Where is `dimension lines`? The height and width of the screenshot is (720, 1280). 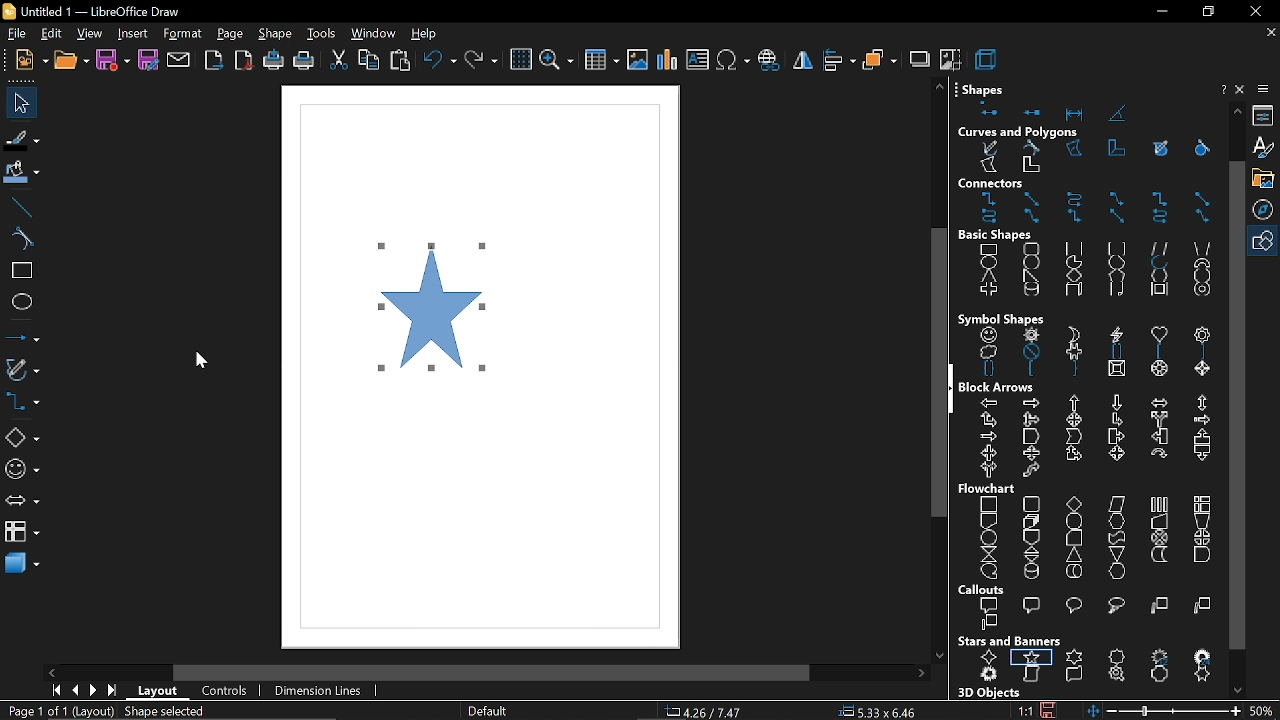 dimension lines is located at coordinates (315, 691).